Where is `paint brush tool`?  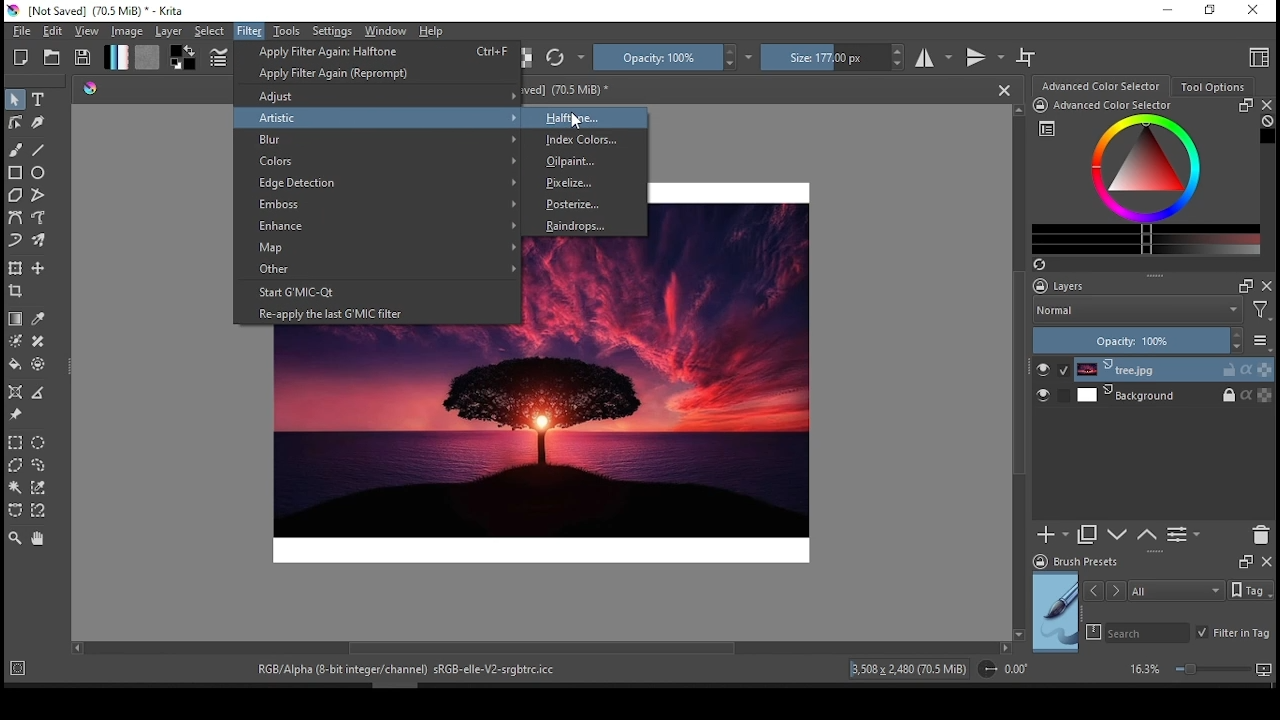 paint brush tool is located at coordinates (16, 149).